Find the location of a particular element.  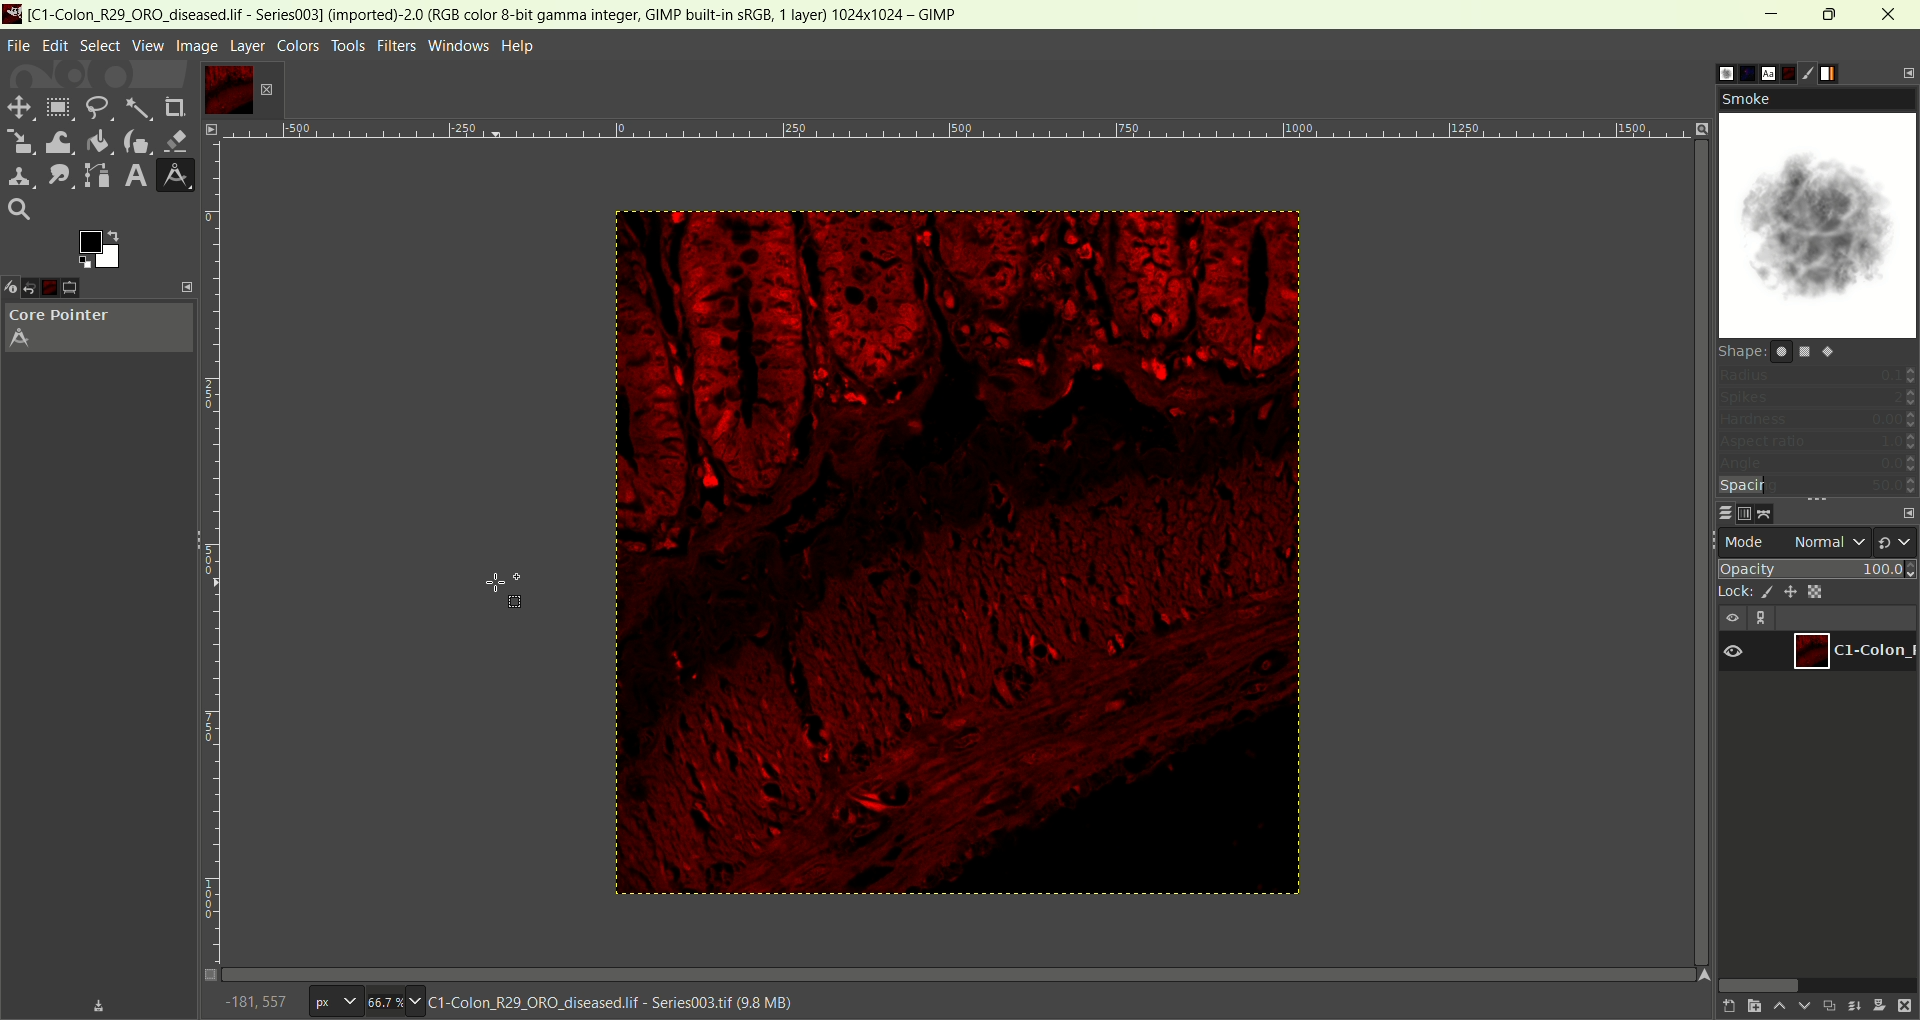

tool option is located at coordinates (86, 288).